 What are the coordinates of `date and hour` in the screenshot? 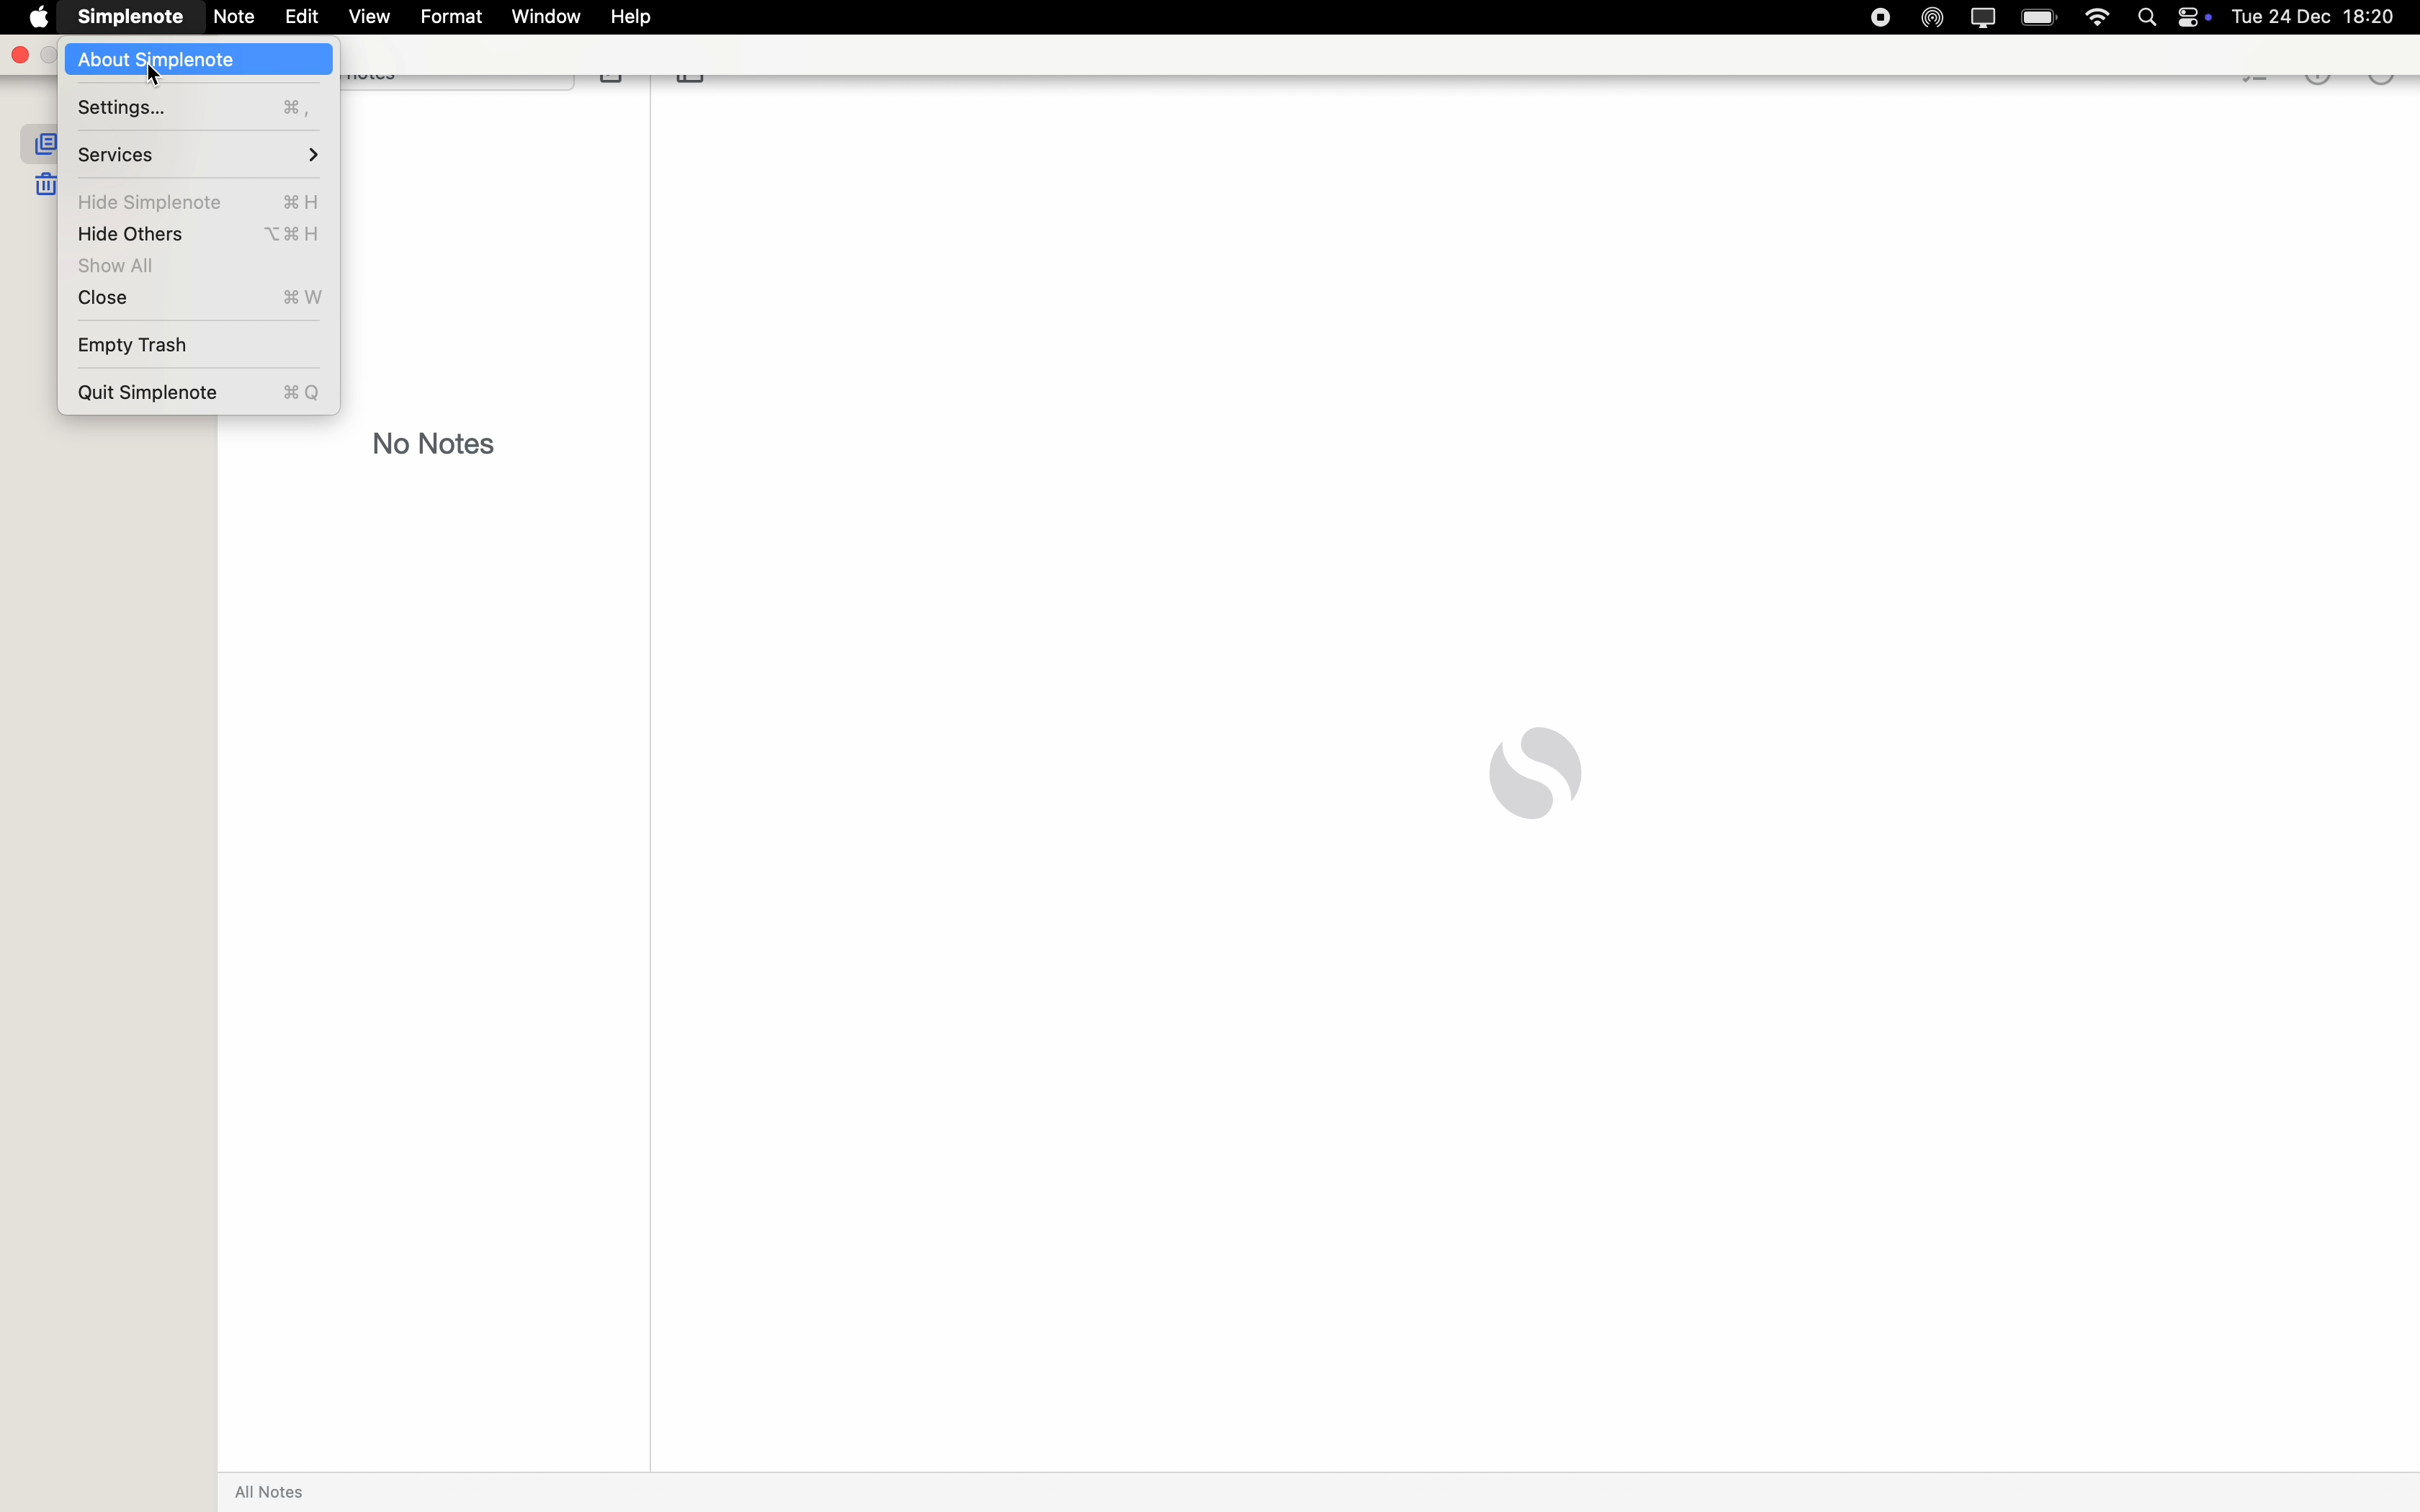 It's located at (2325, 16).